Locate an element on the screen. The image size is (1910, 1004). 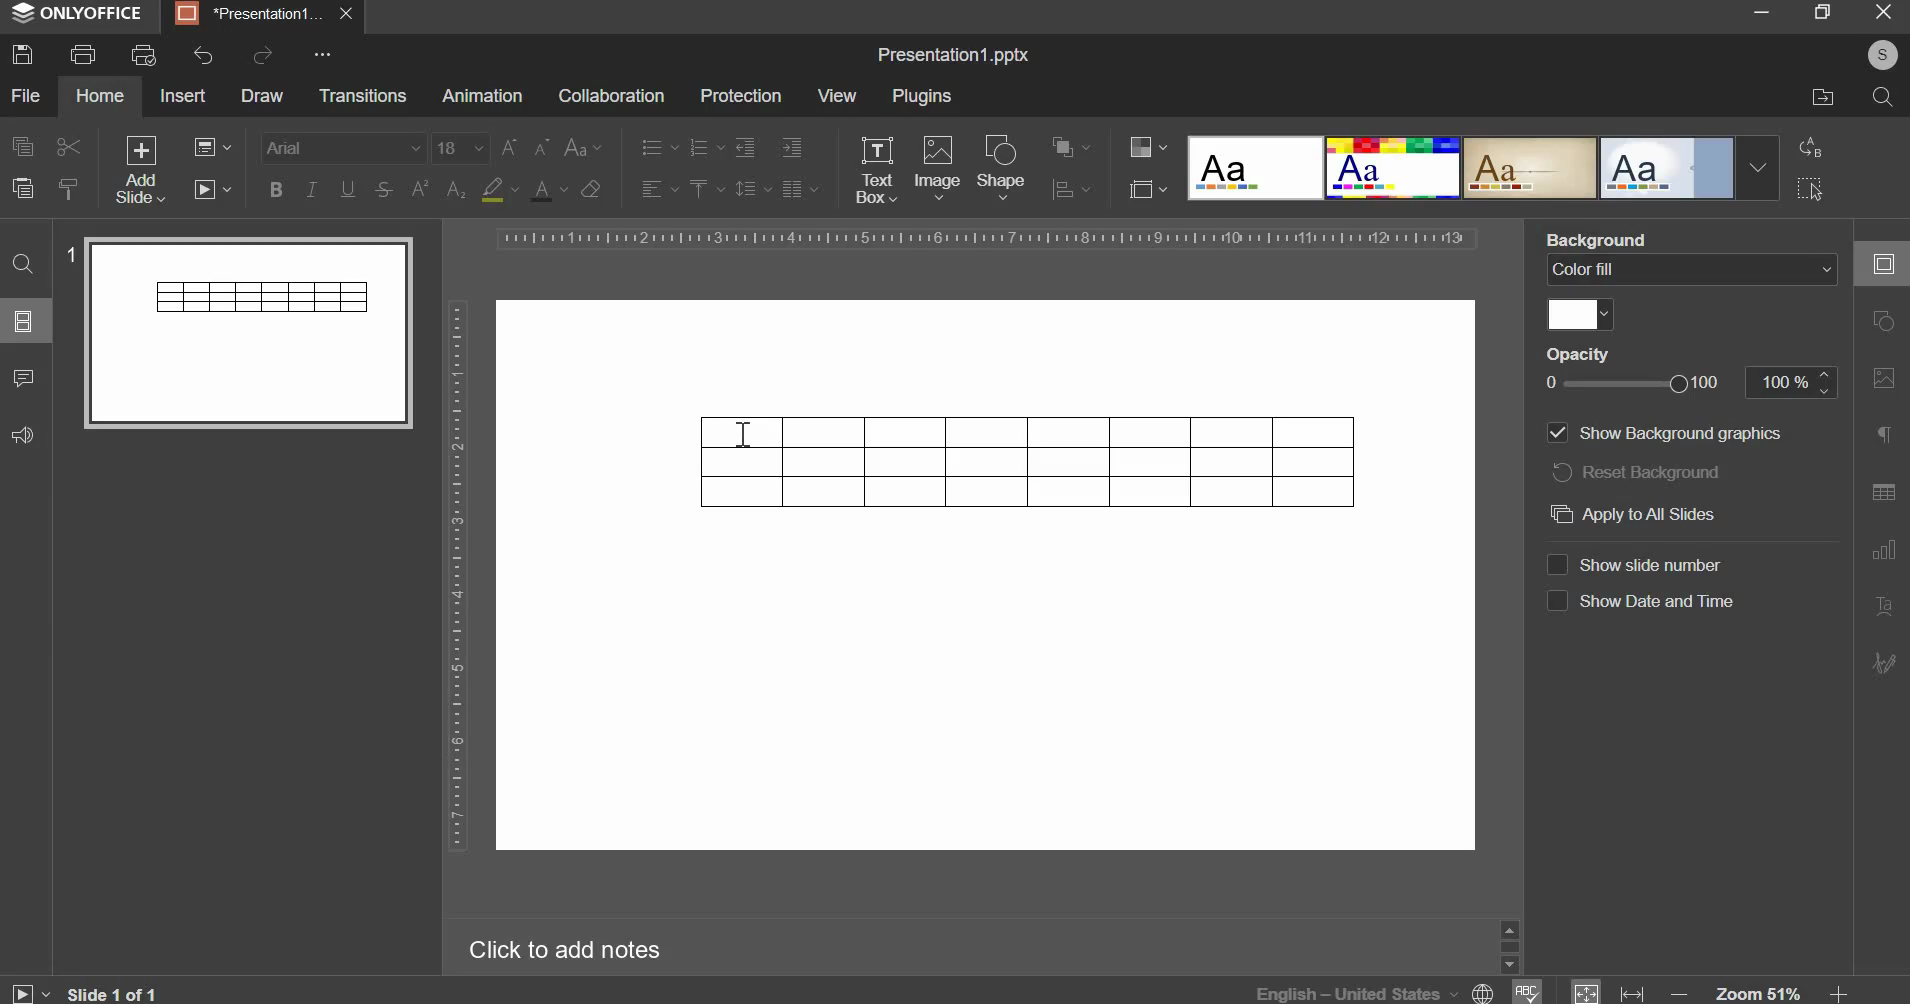
text color is located at coordinates (548, 190).